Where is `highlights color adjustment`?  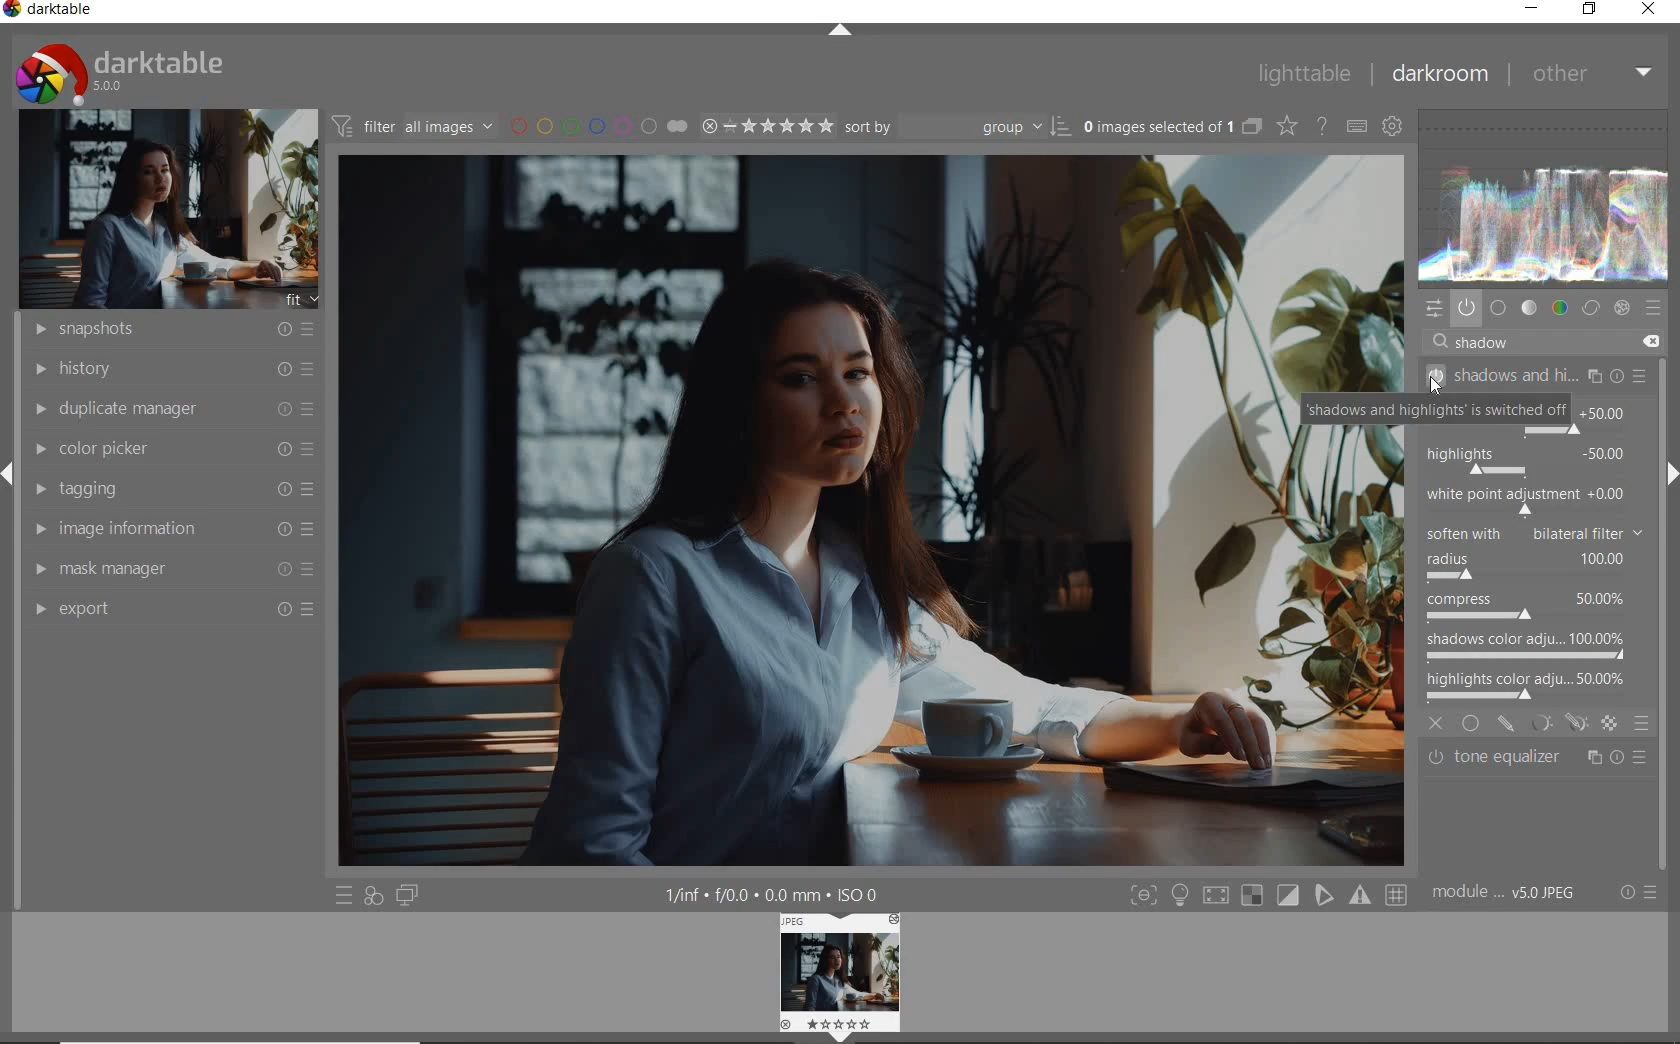 highlights color adjustment is located at coordinates (1530, 683).